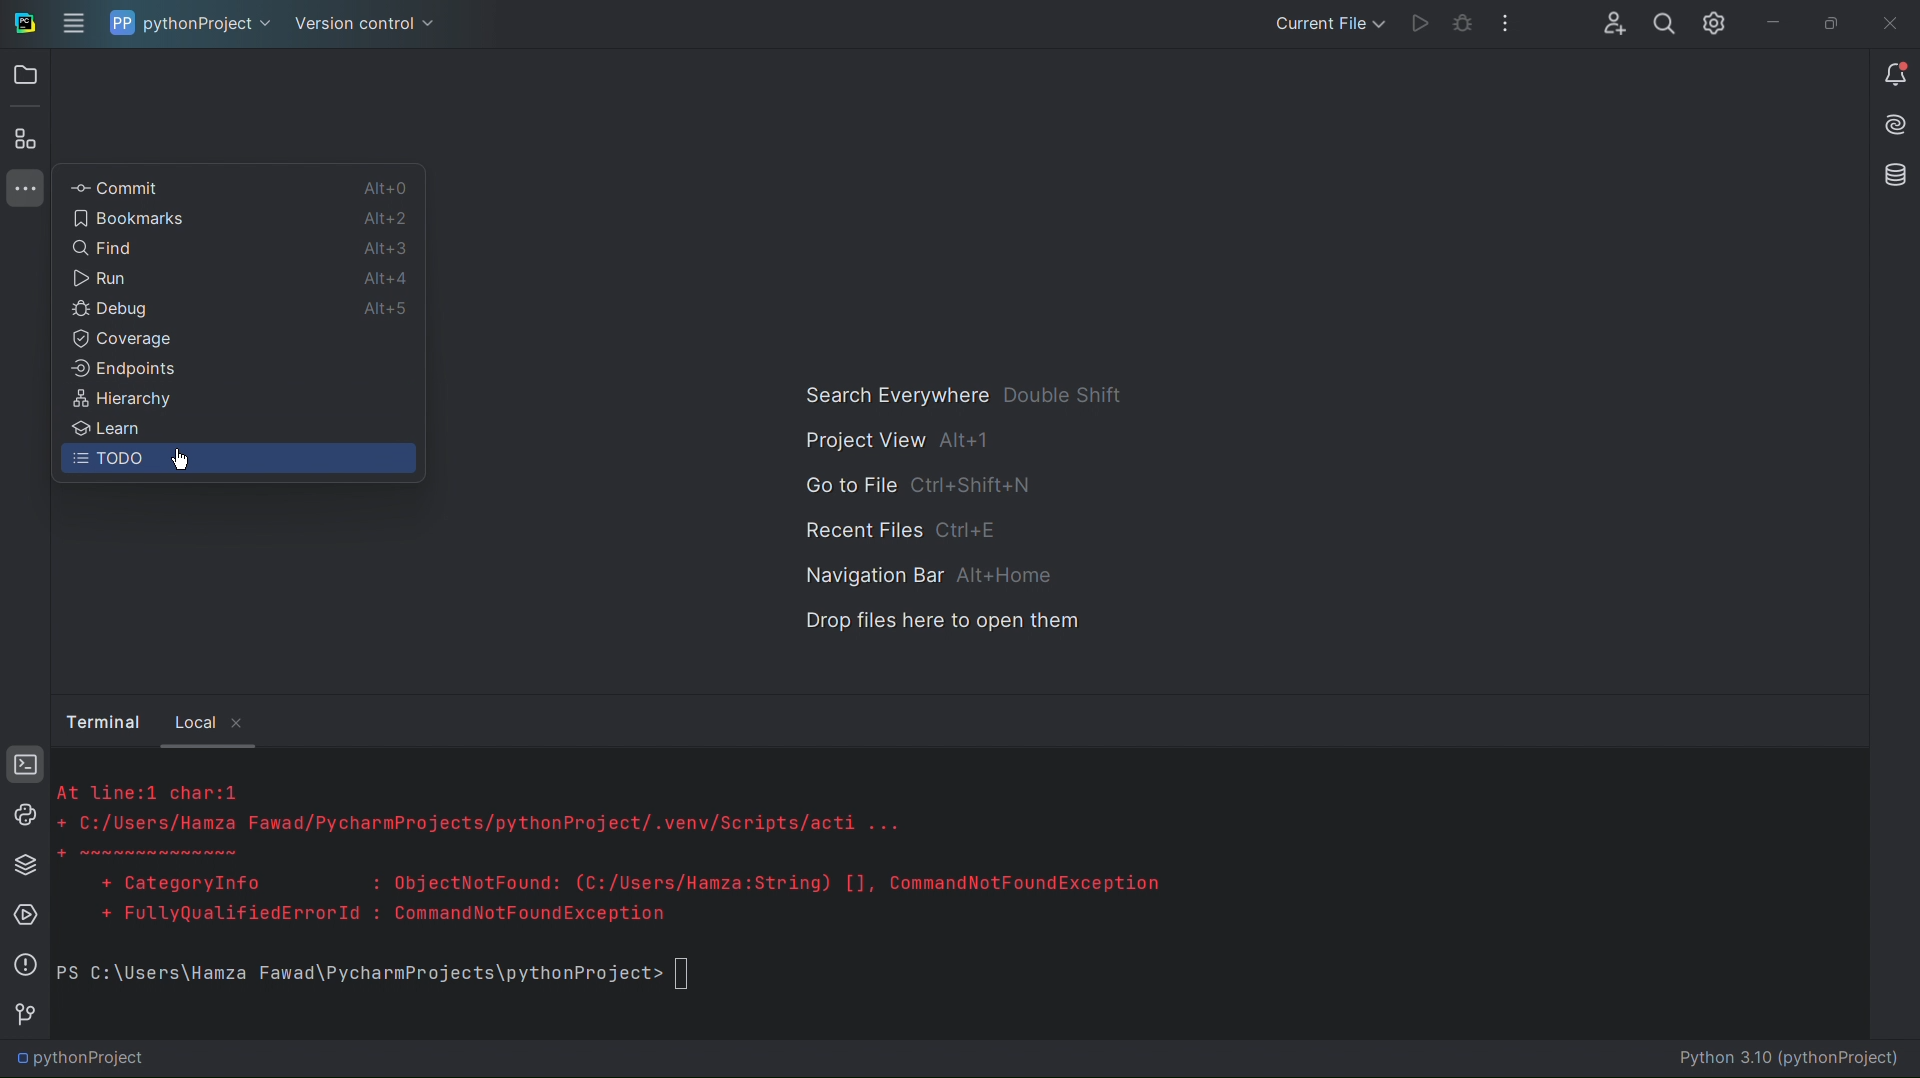 The height and width of the screenshot is (1078, 1920). I want to click on Install AI Assistant, so click(1895, 126).